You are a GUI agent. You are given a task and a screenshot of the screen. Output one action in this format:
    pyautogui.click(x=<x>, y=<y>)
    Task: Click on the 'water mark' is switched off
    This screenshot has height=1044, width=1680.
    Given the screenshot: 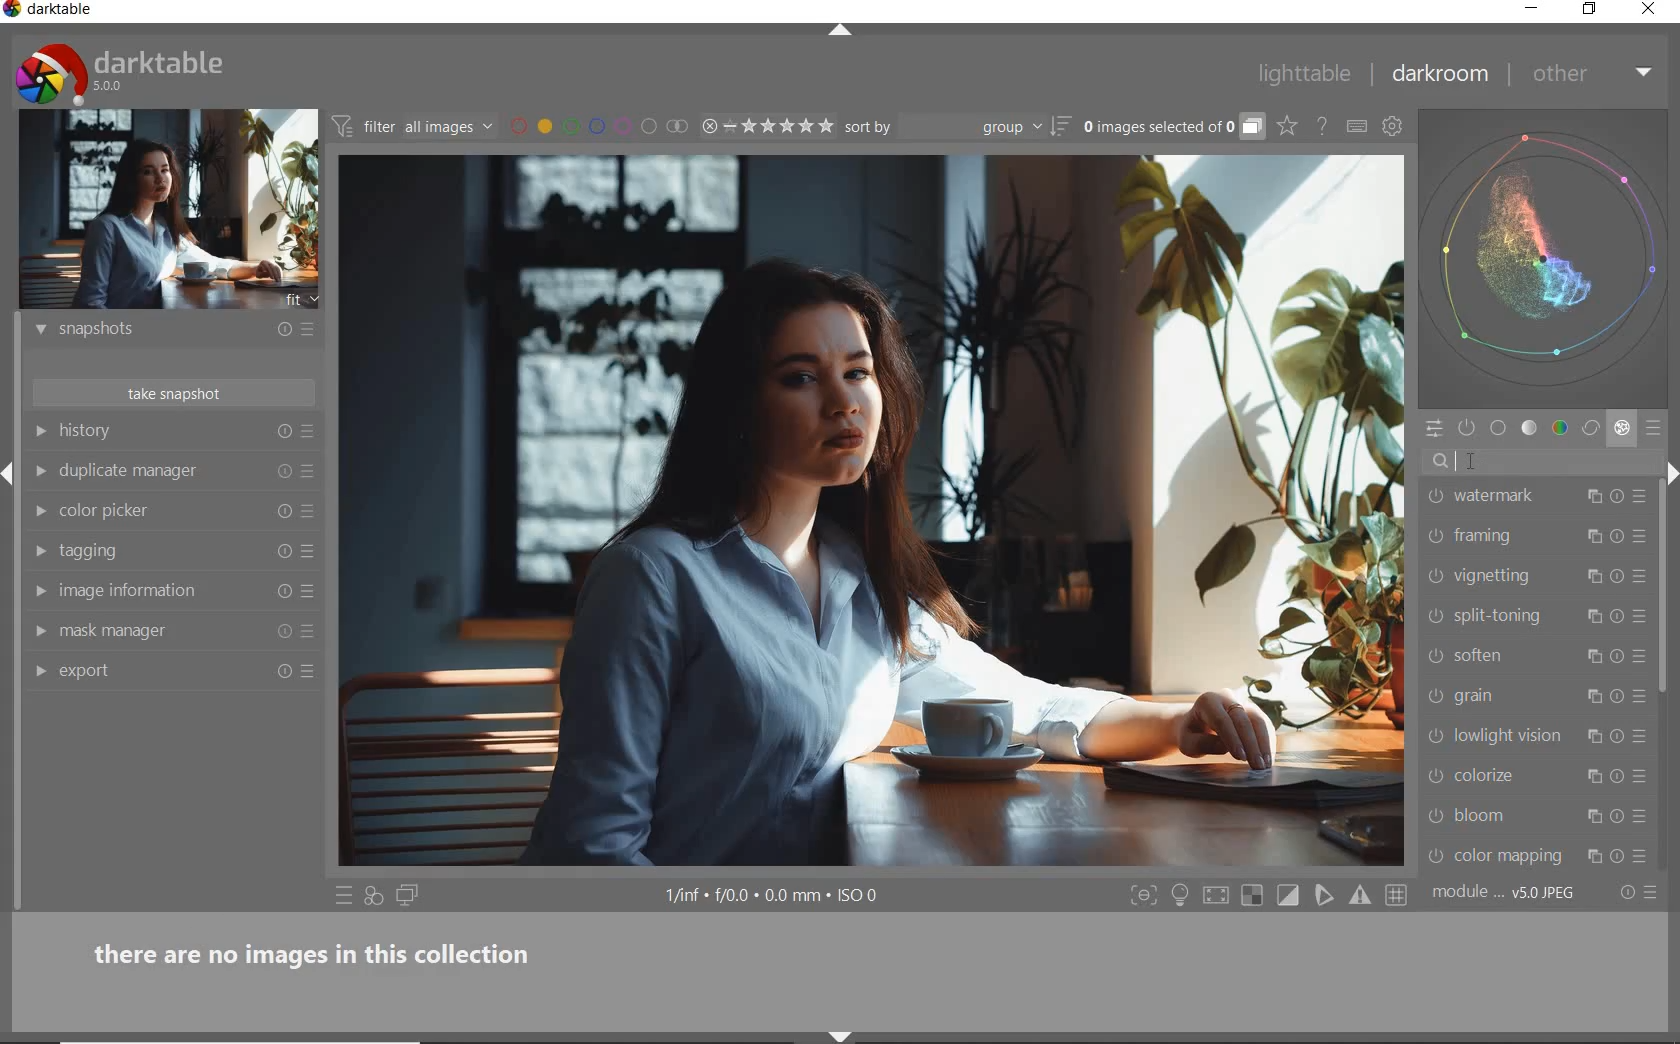 What is the action you would take?
    pyautogui.click(x=1437, y=496)
    